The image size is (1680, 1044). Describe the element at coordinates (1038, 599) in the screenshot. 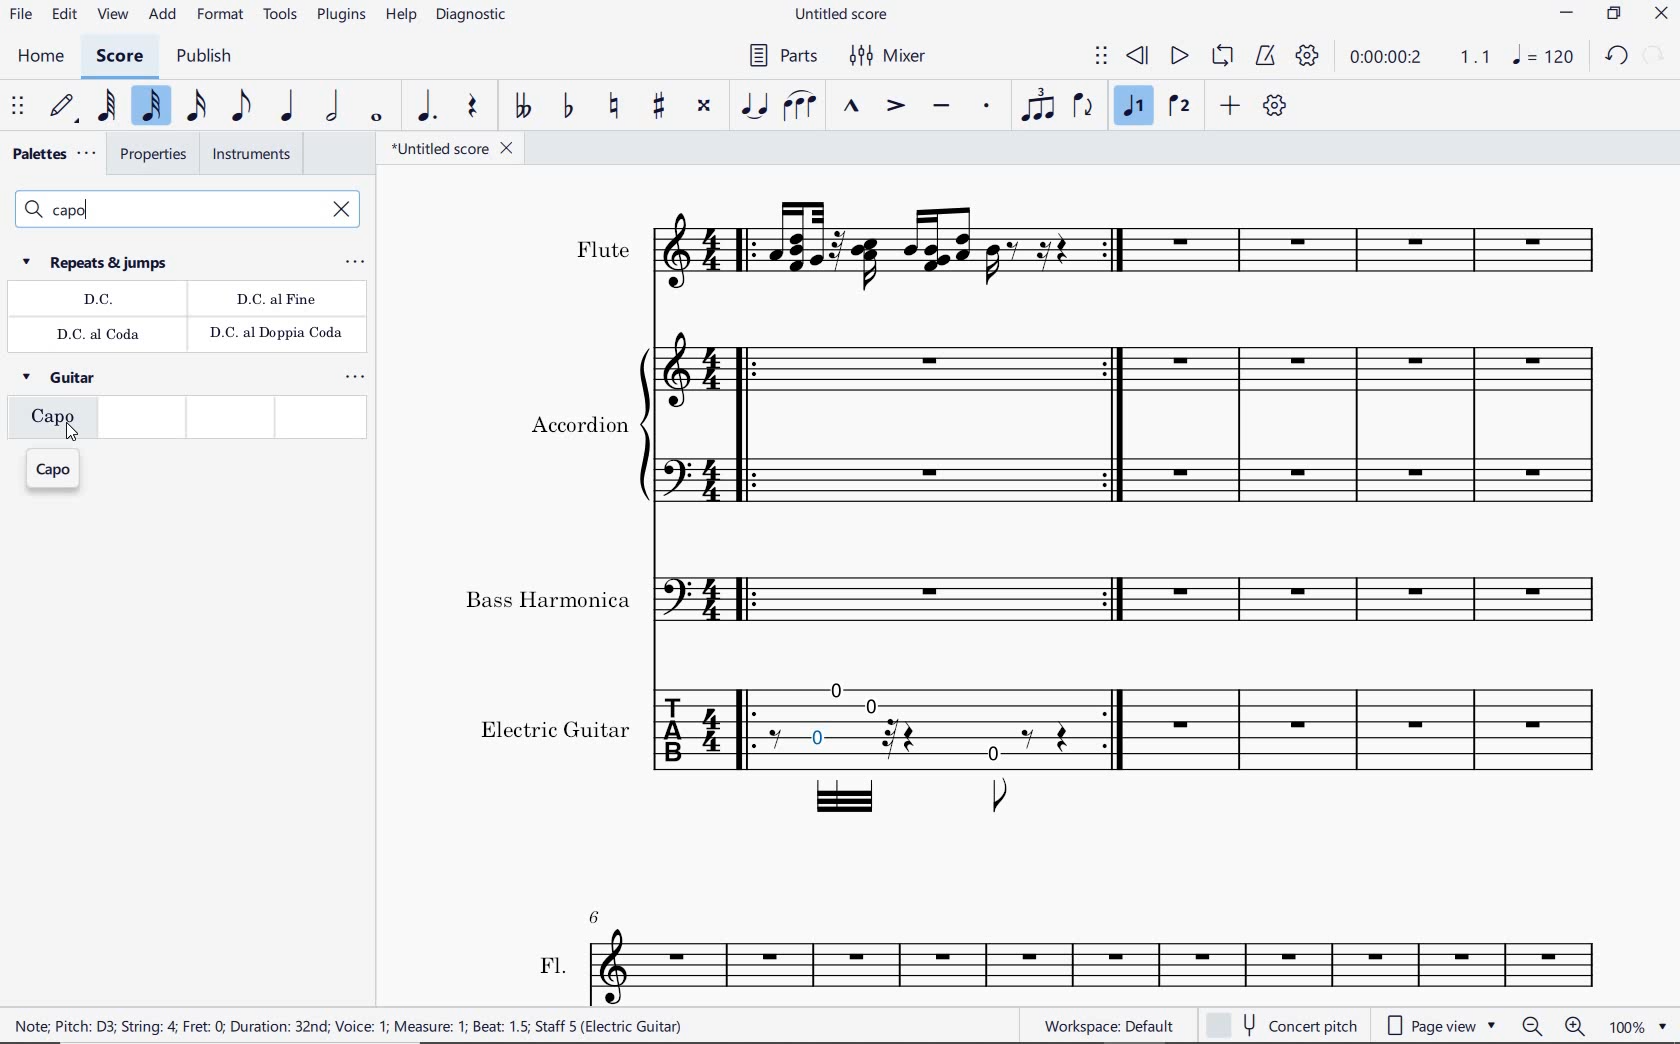

I see `Instrument: Bass Harmonica` at that location.